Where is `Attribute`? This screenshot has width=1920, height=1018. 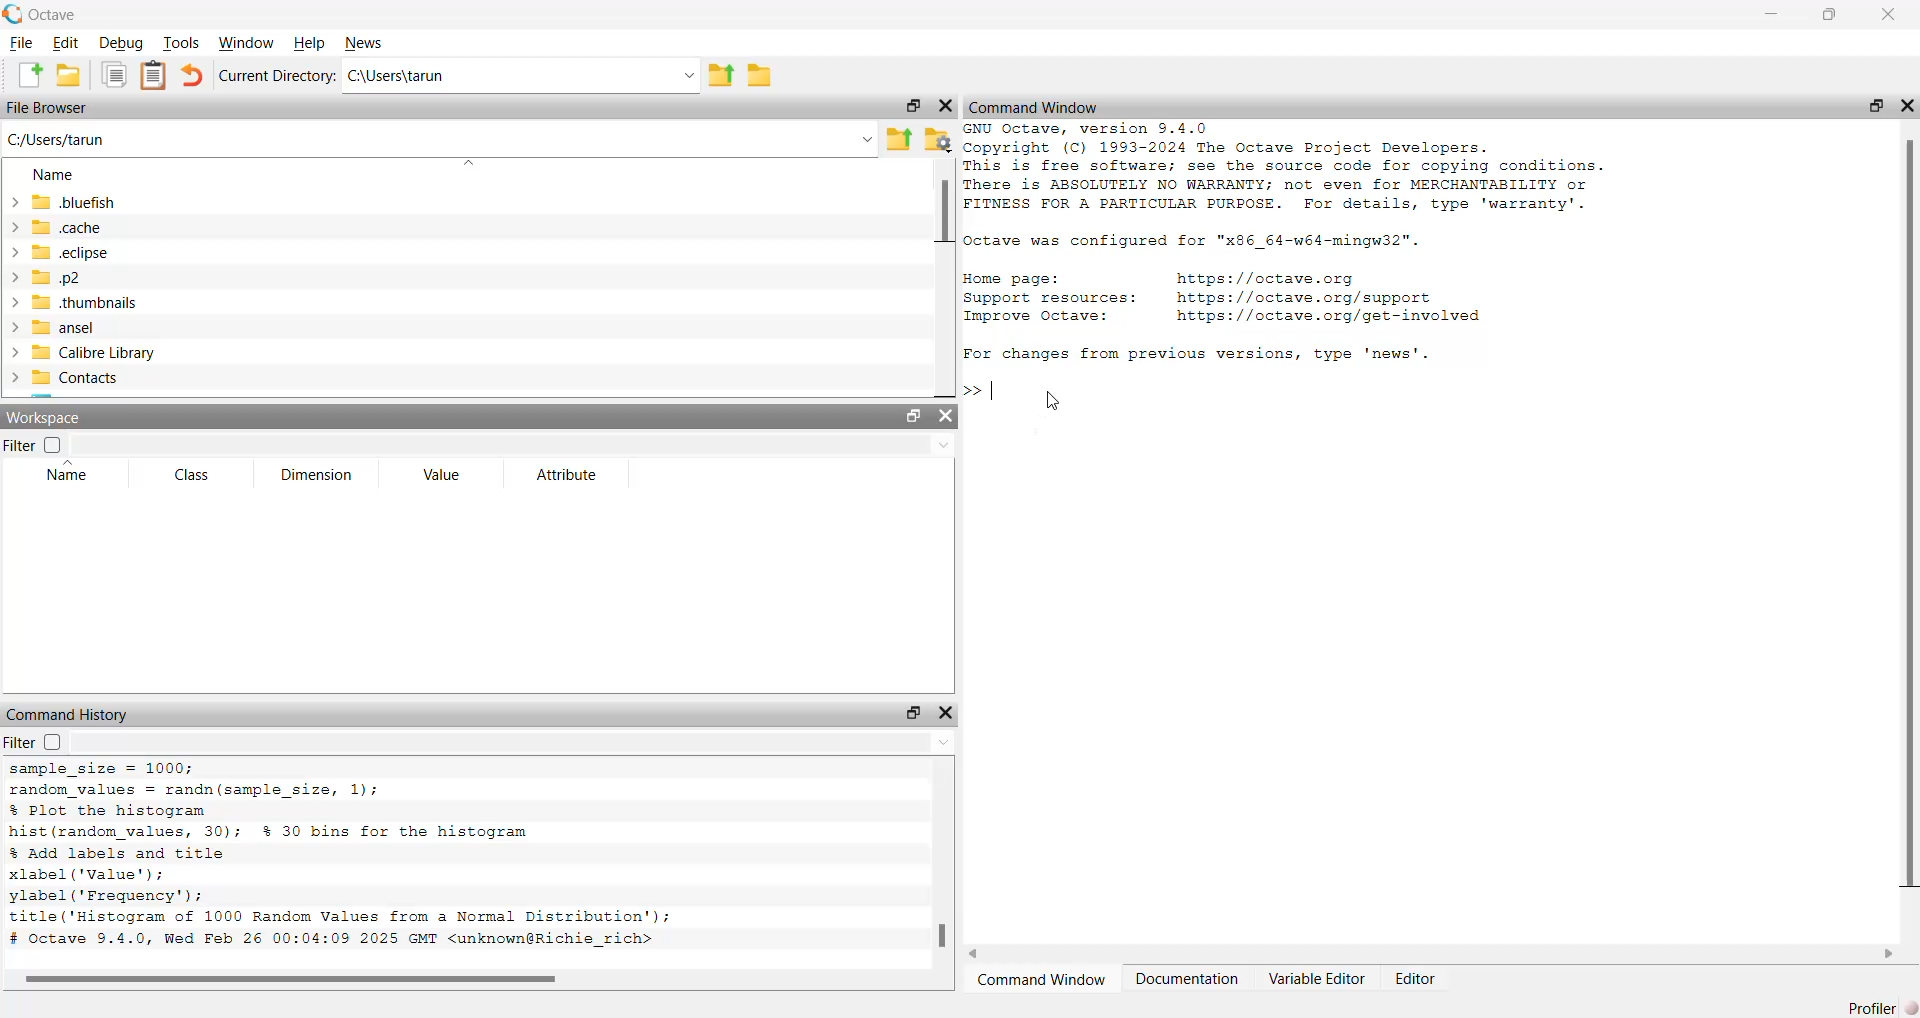
Attribute is located at coordinates (568, 474).